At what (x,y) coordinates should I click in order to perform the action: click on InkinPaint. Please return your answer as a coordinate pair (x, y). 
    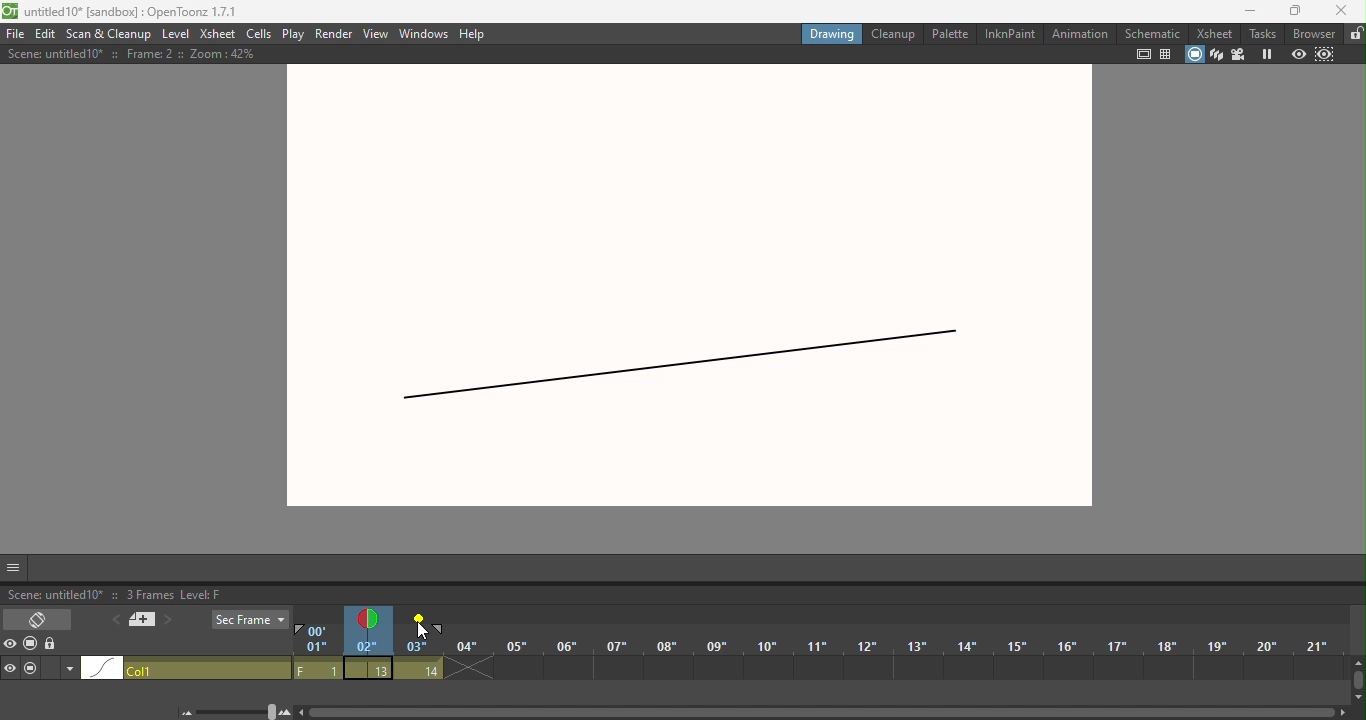
    Looking at the image, I should click on (1006, 32).